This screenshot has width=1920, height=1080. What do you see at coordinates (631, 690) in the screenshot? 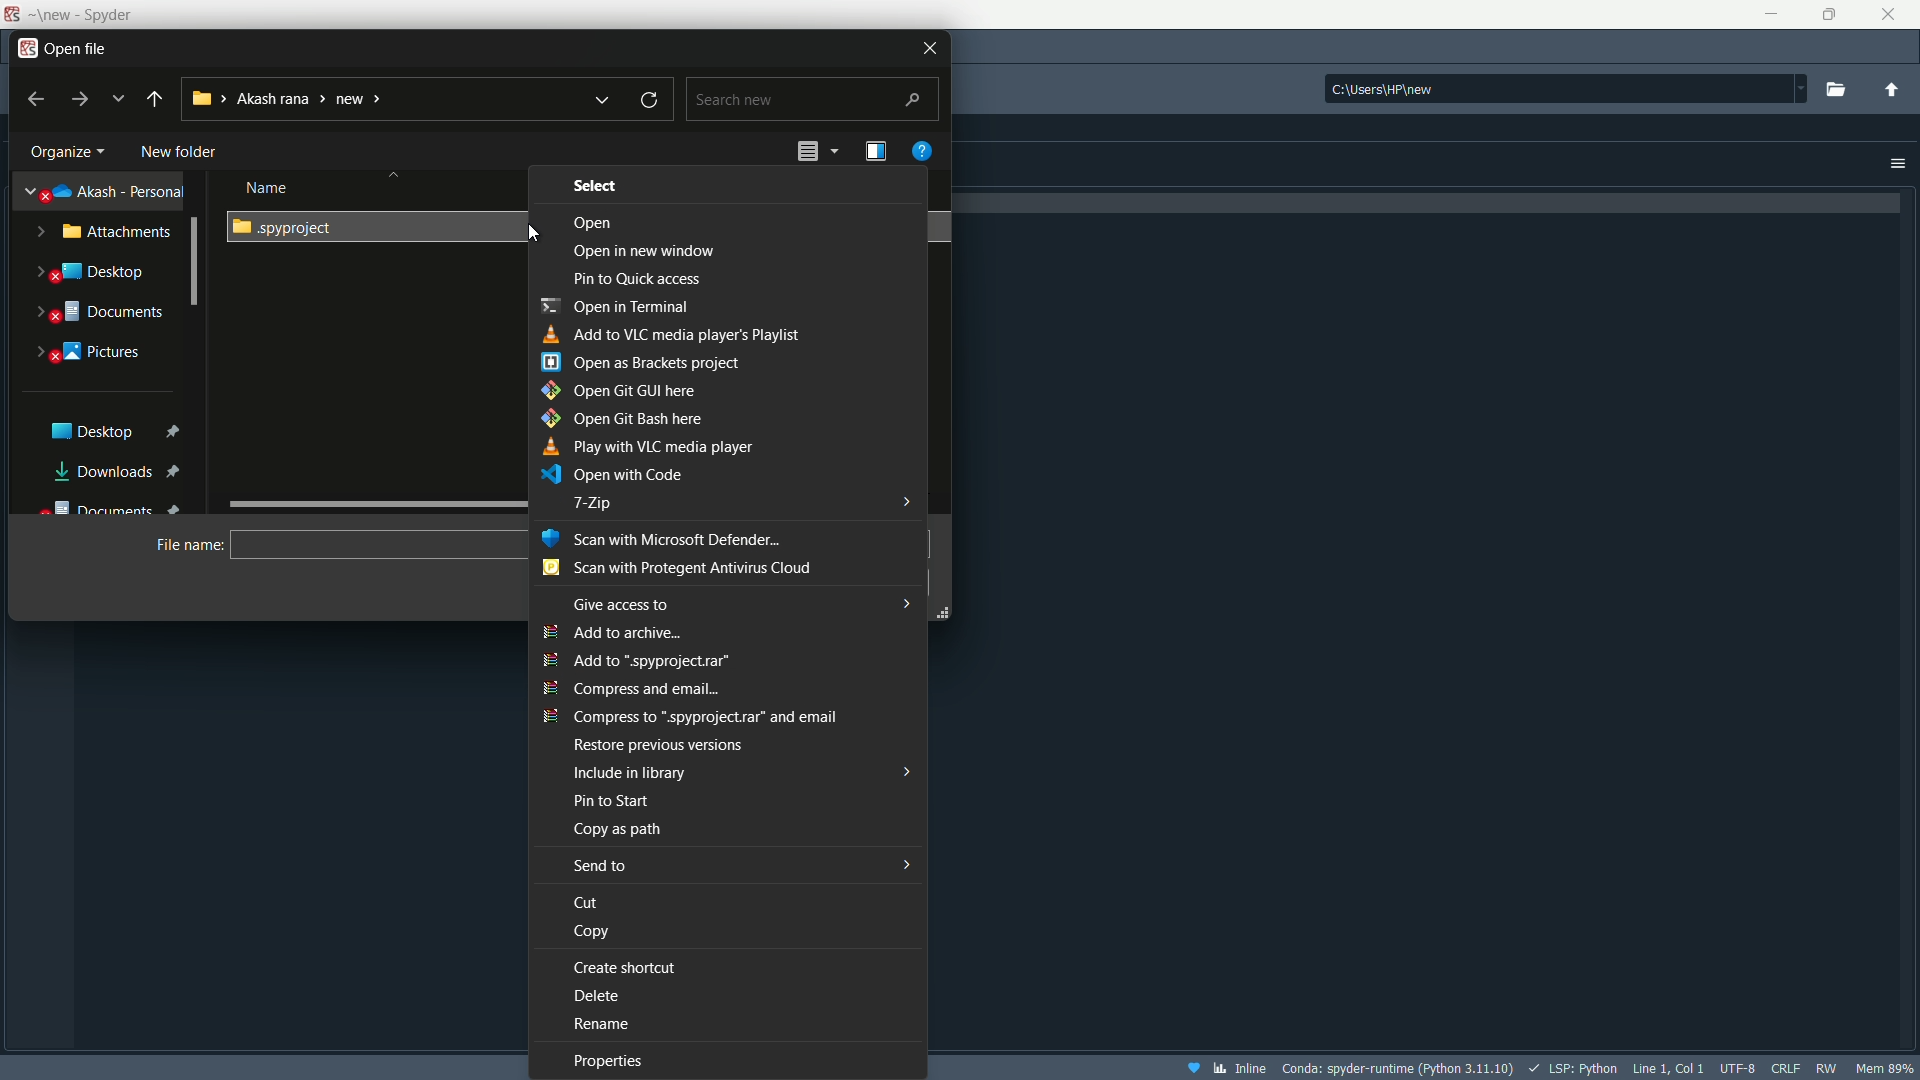
I see `Compress and email` at bounding box center [631, 690].